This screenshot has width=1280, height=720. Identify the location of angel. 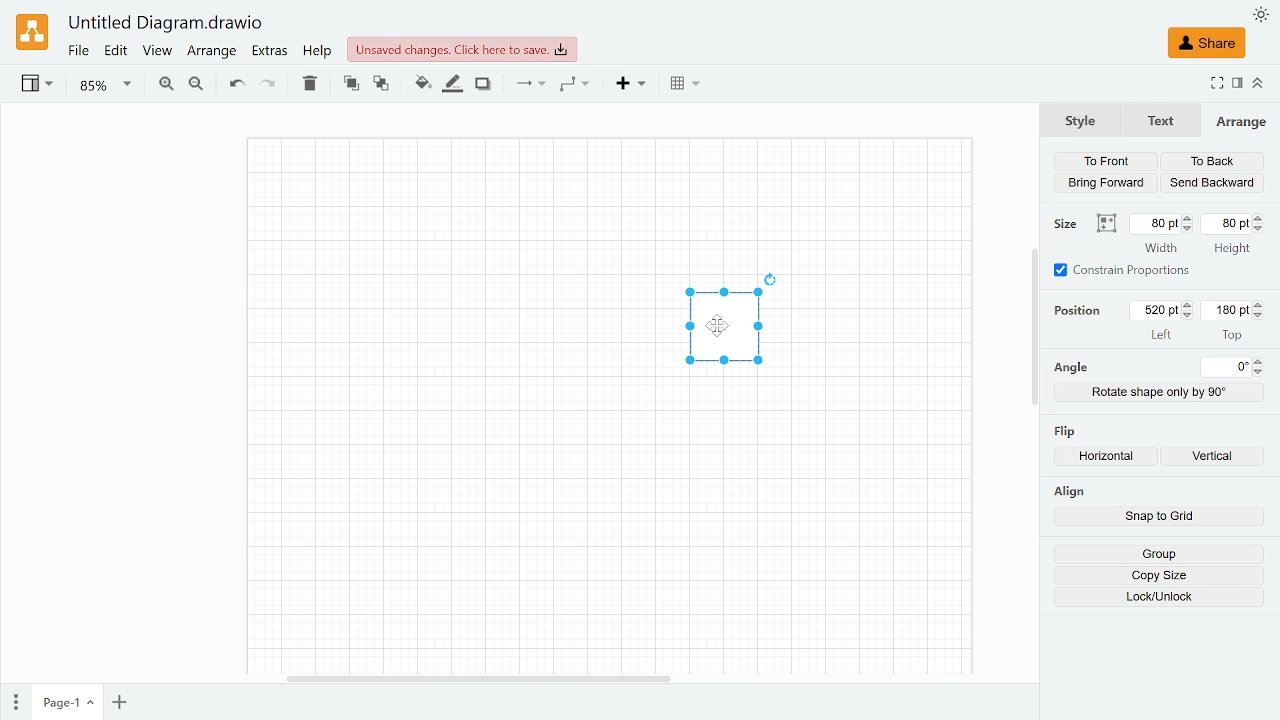
(1070, 368).